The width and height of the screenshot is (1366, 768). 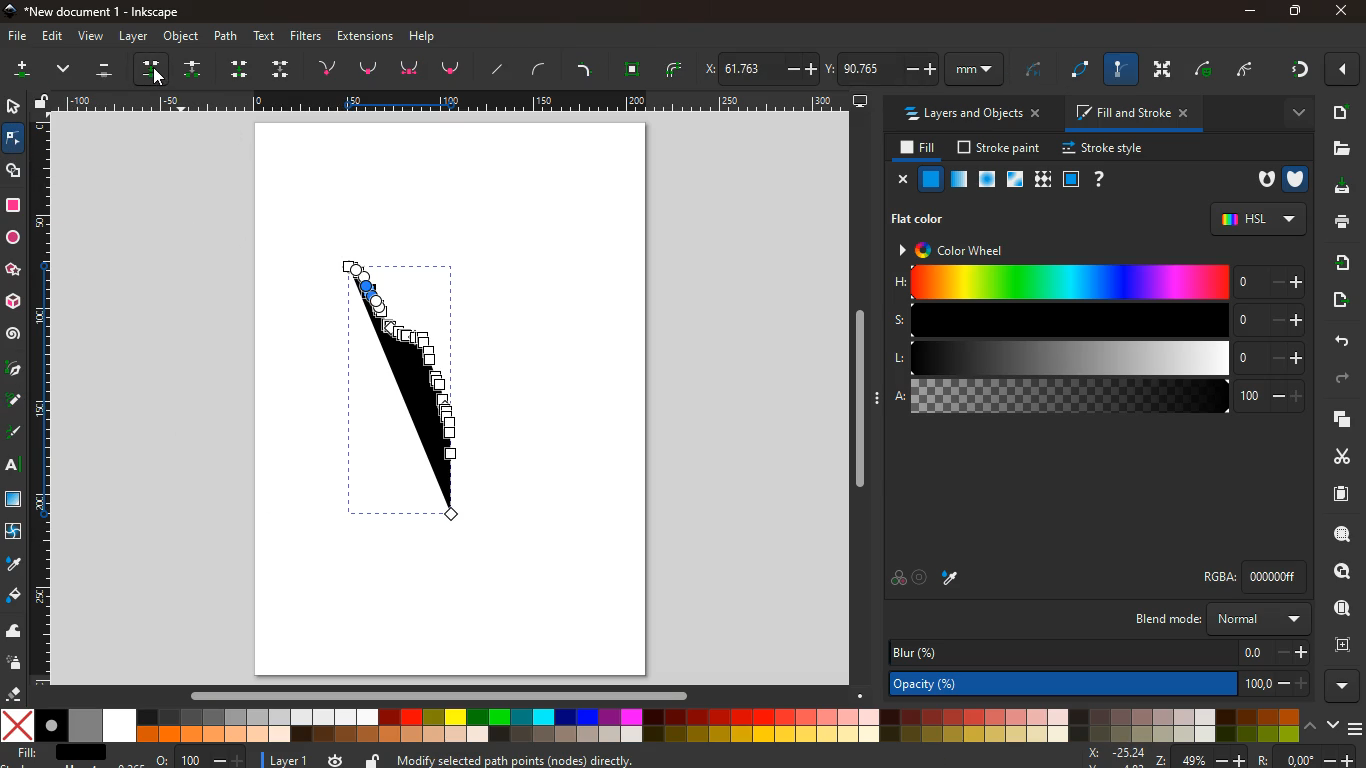 What do you see at coordinates (1340, 112) in the screenshot?
I see `add` at bounding box center [1340, 112].